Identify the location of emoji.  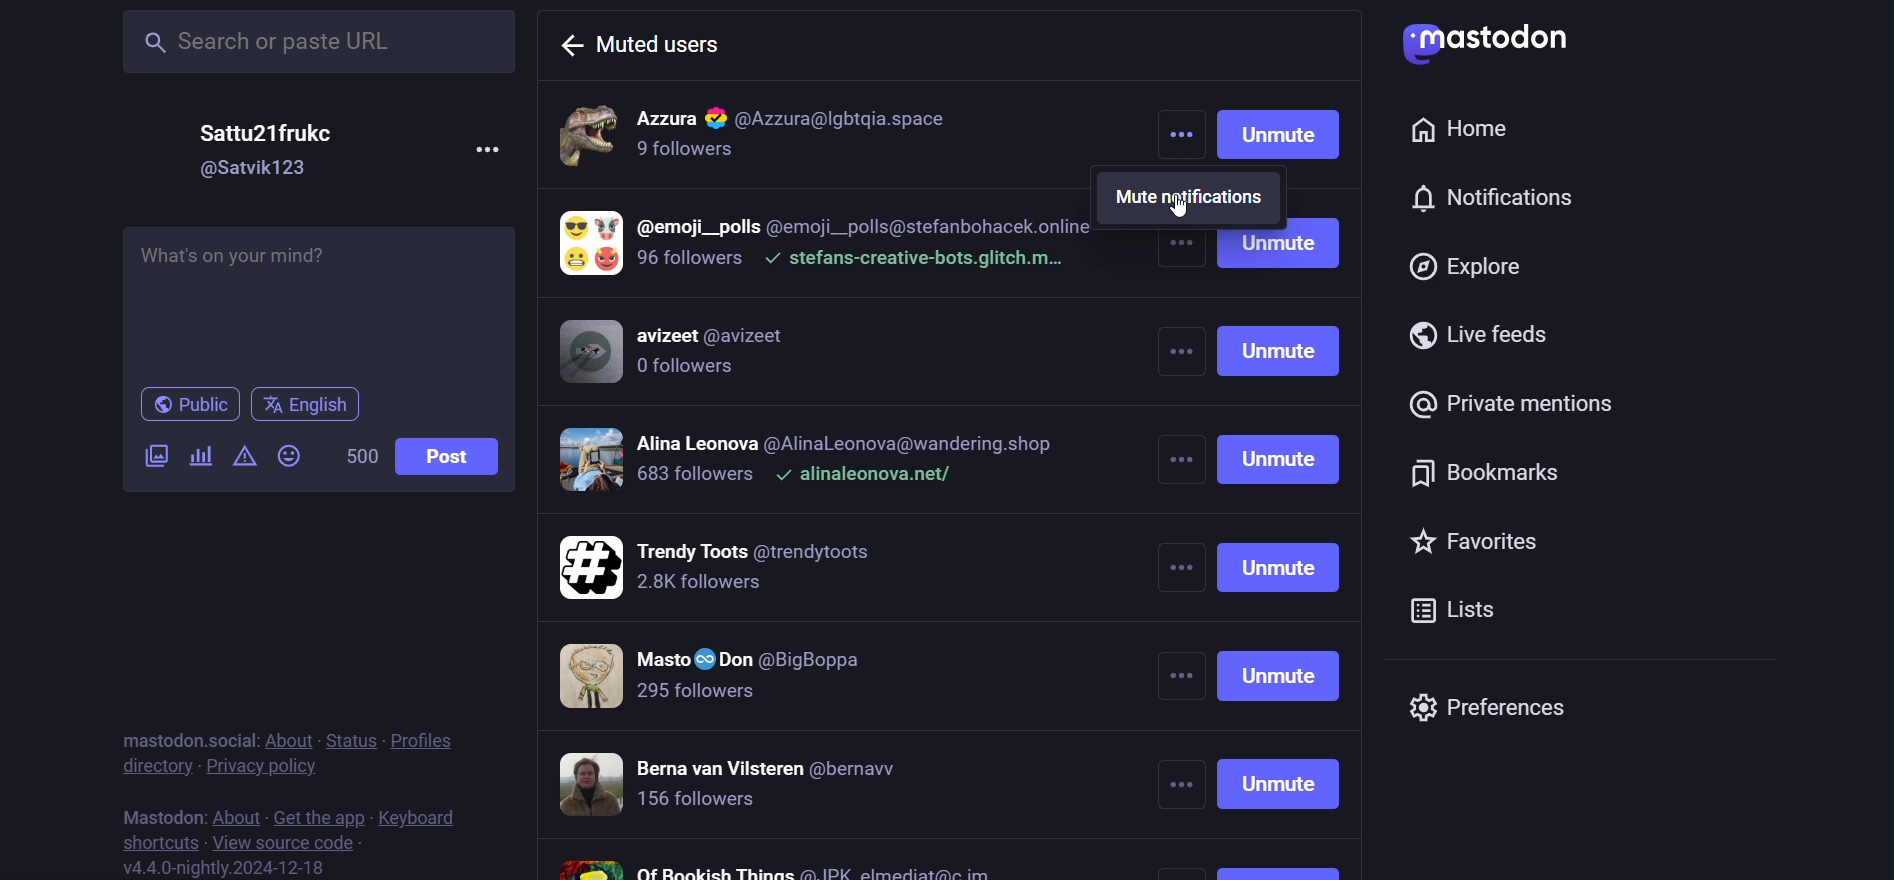
(289, 455).